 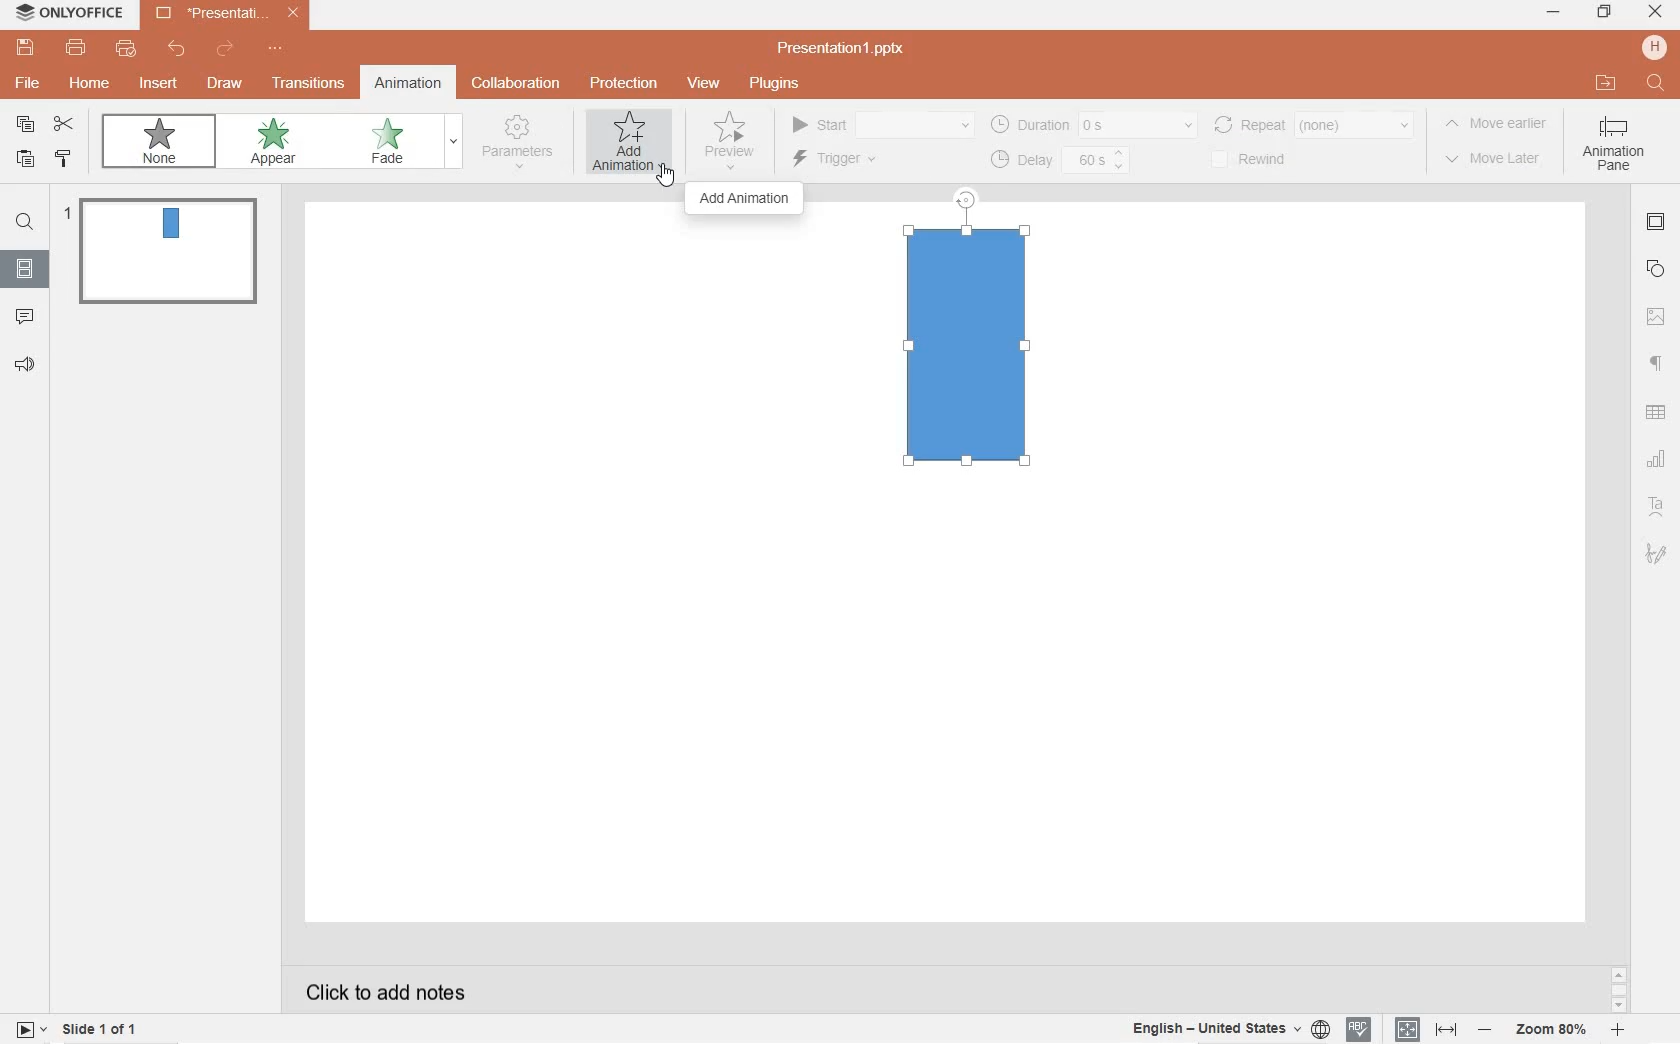 What do you see at coordinates (24, 365) in the screenshot?
I see `feedback & support` at bounding box center [24, 365].